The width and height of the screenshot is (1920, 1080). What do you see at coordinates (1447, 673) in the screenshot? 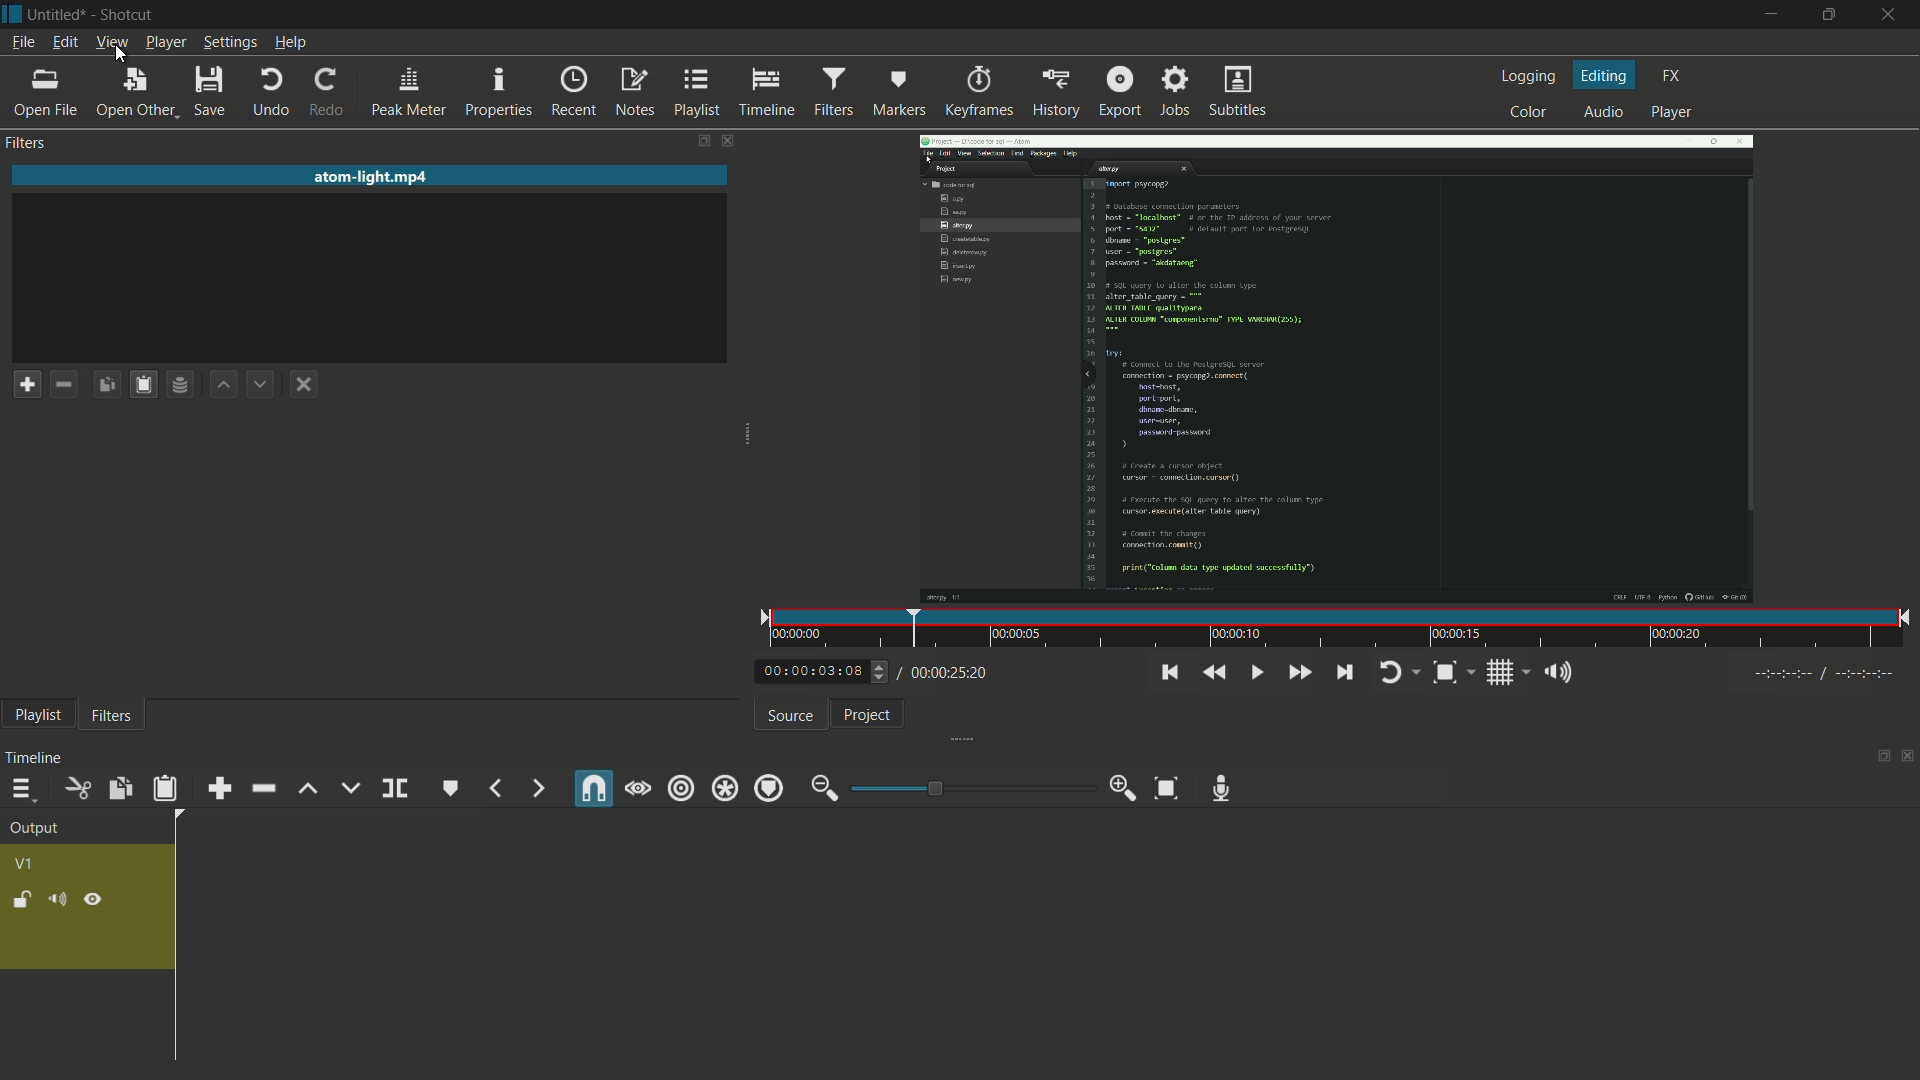
I see `zoom timeline to fit` at bounding box center [1447, 673].